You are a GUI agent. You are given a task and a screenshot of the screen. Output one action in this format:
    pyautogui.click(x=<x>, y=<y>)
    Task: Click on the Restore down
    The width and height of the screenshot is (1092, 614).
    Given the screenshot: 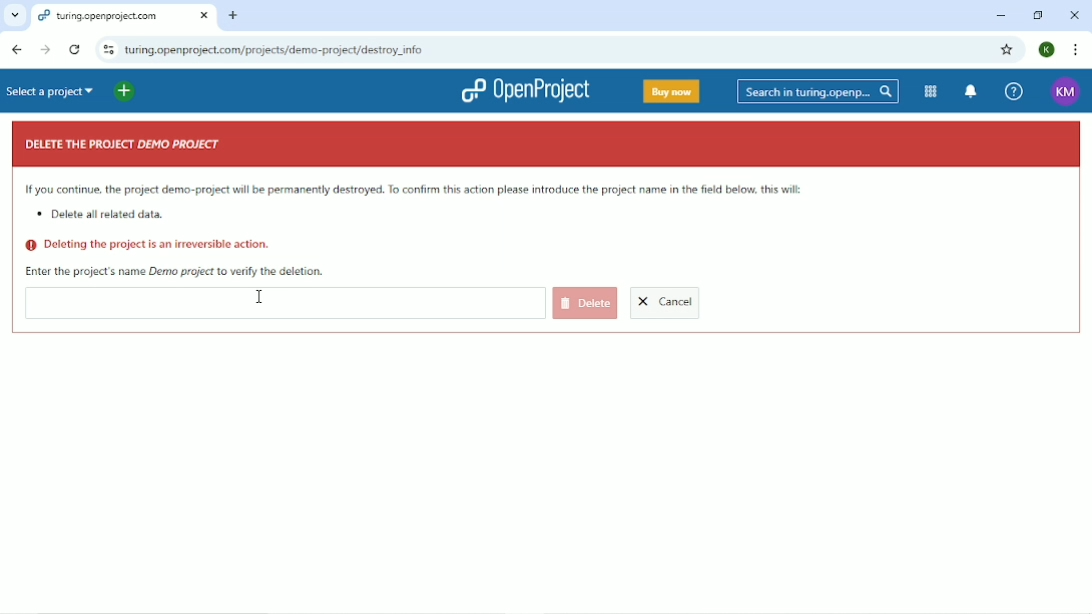 What is the action you would take?
    pyautogui.click(x=1037, y=16)
    